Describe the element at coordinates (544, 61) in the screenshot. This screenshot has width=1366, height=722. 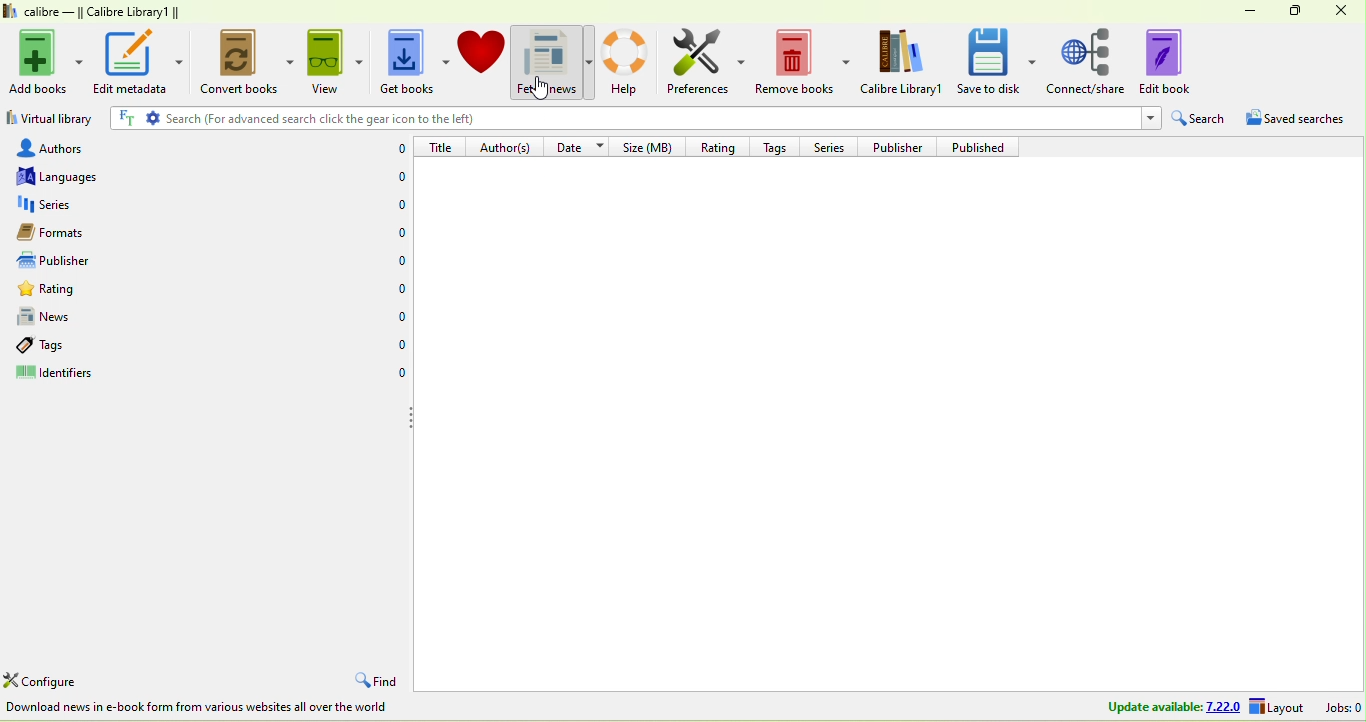
I see `fetch news` at that location.